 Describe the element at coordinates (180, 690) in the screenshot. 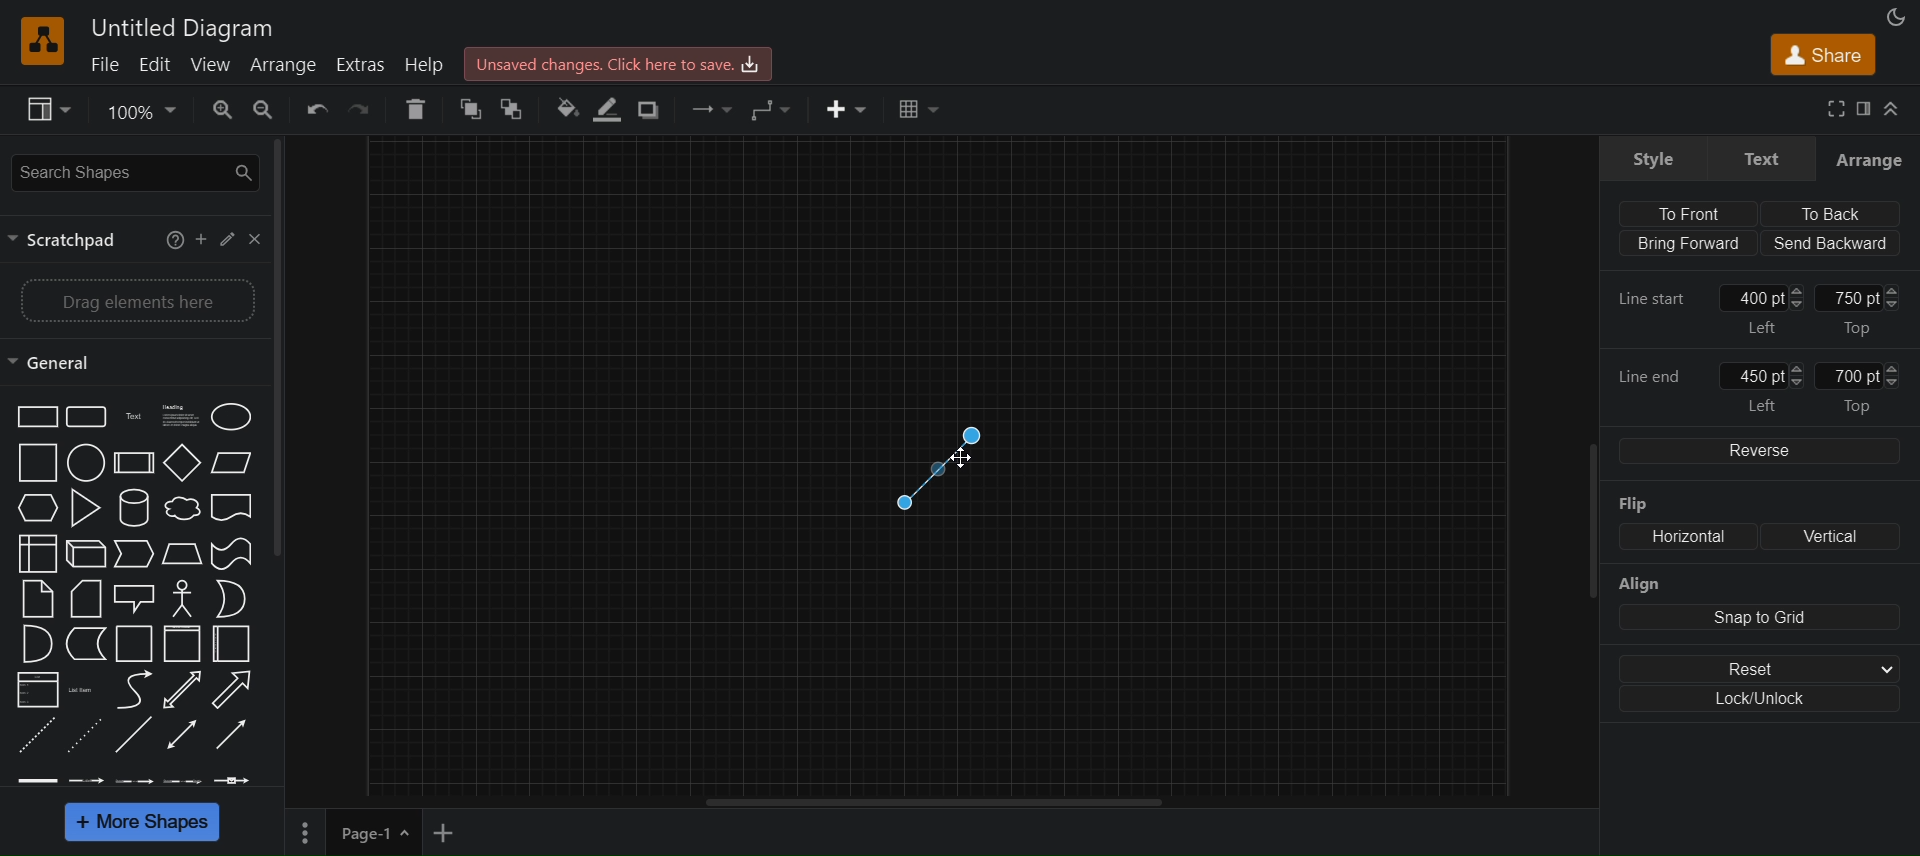

I see `Bidirectional arrow` at that location.